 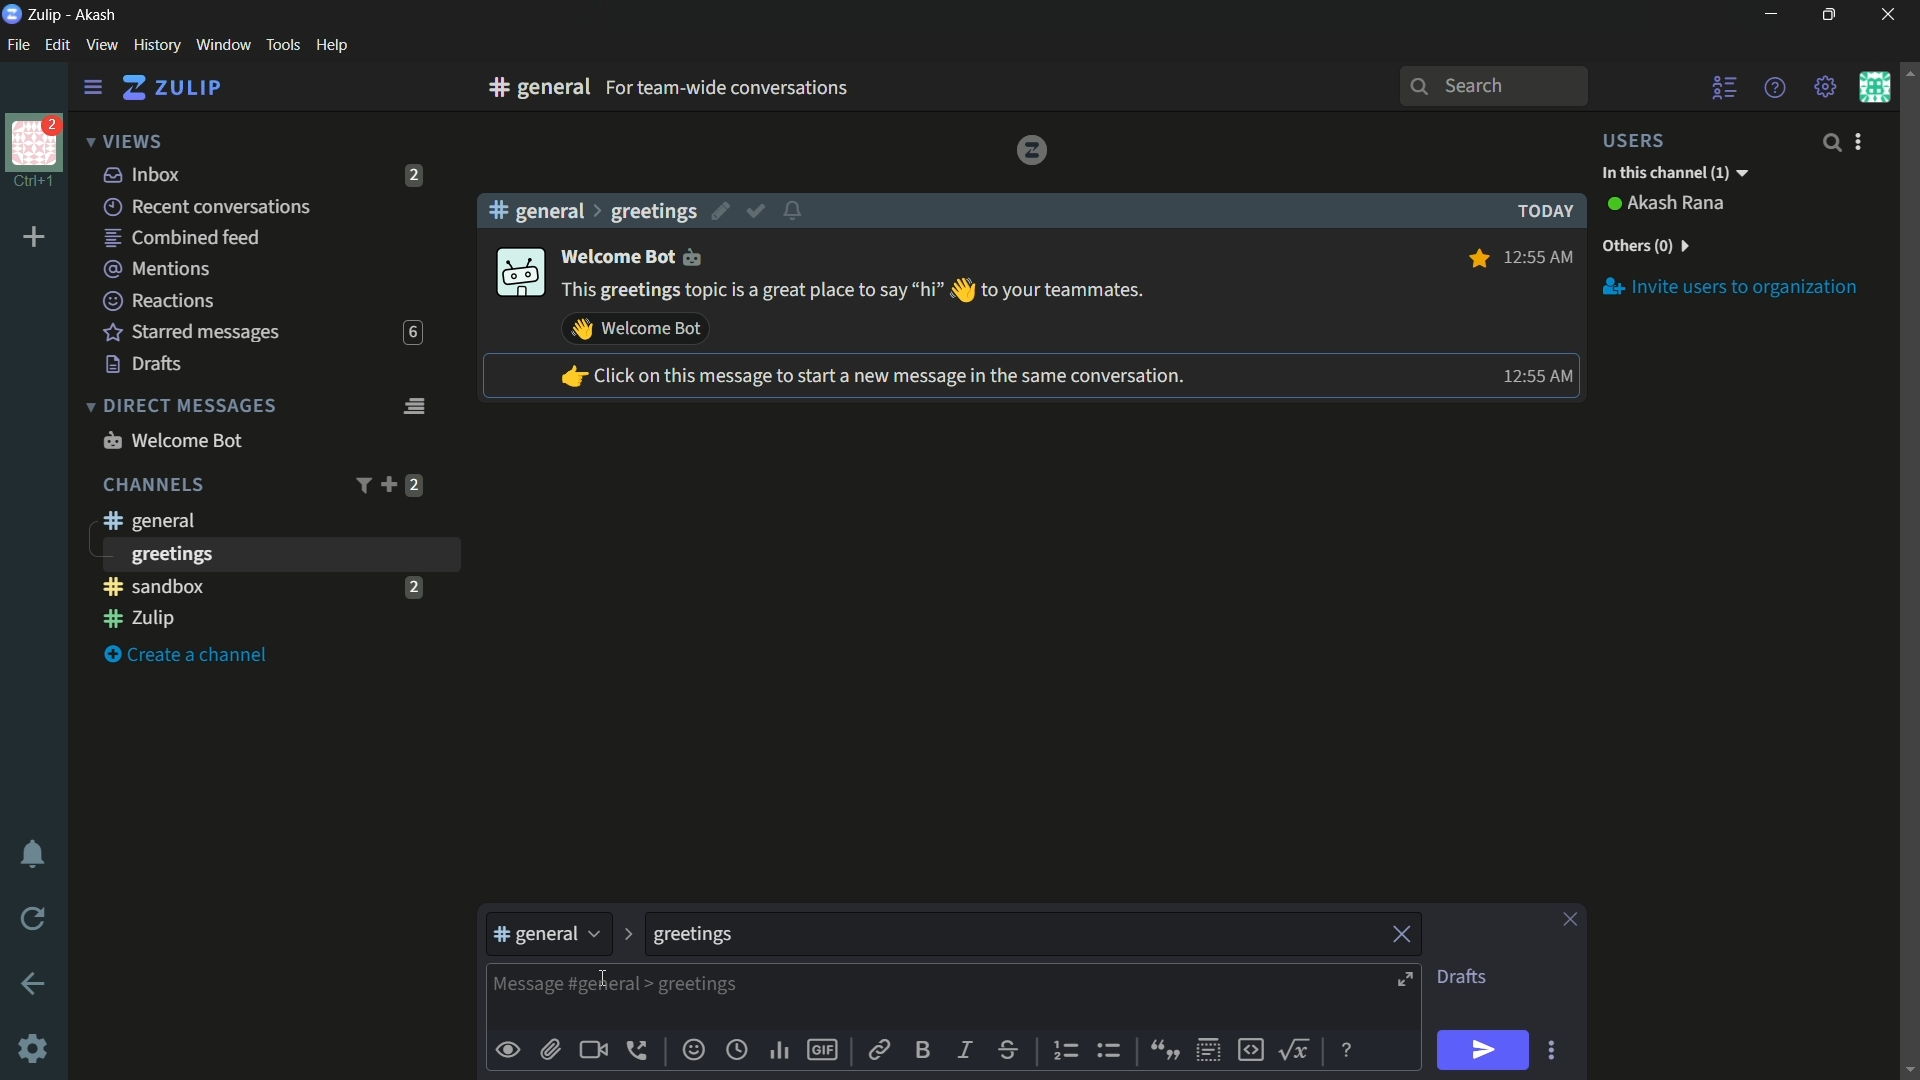 I want to click on add globe, so click(x=737, y=1052).